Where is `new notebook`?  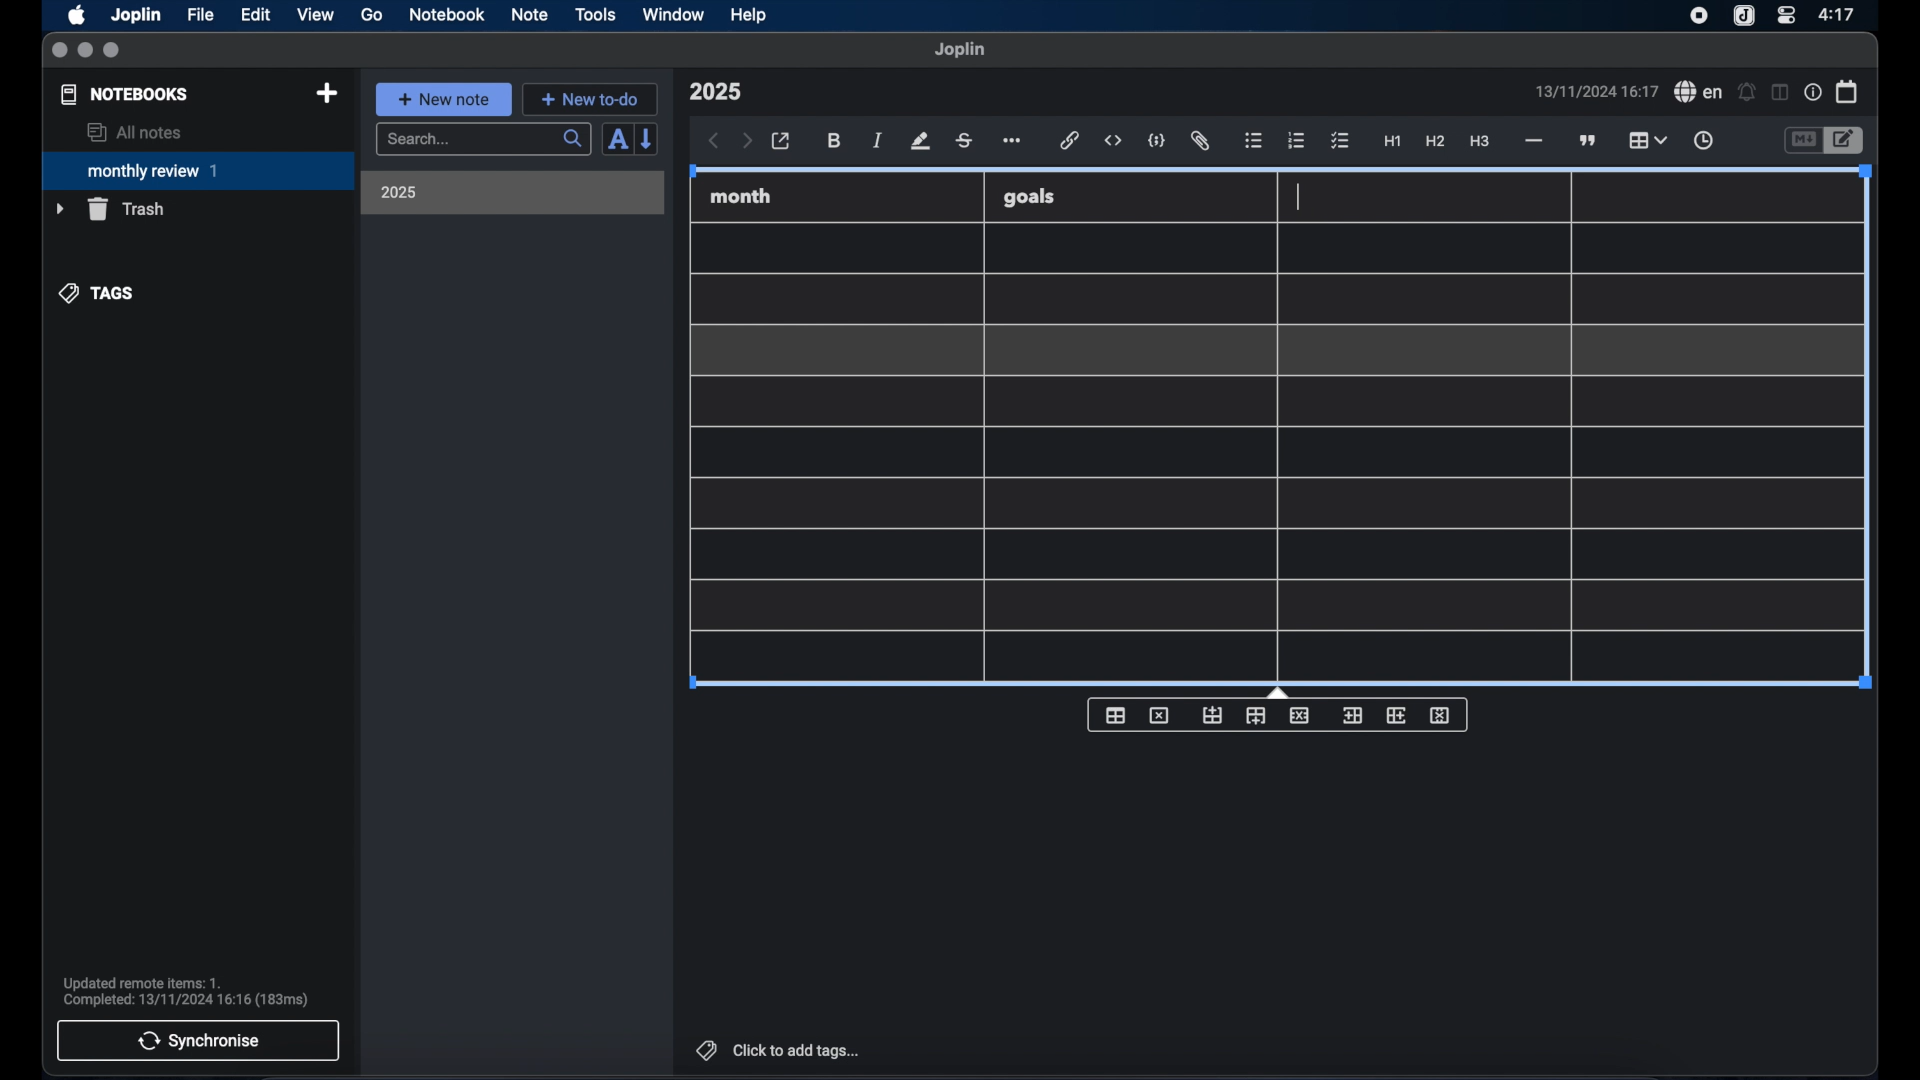 new notebook is located at coordinates (326, 94).